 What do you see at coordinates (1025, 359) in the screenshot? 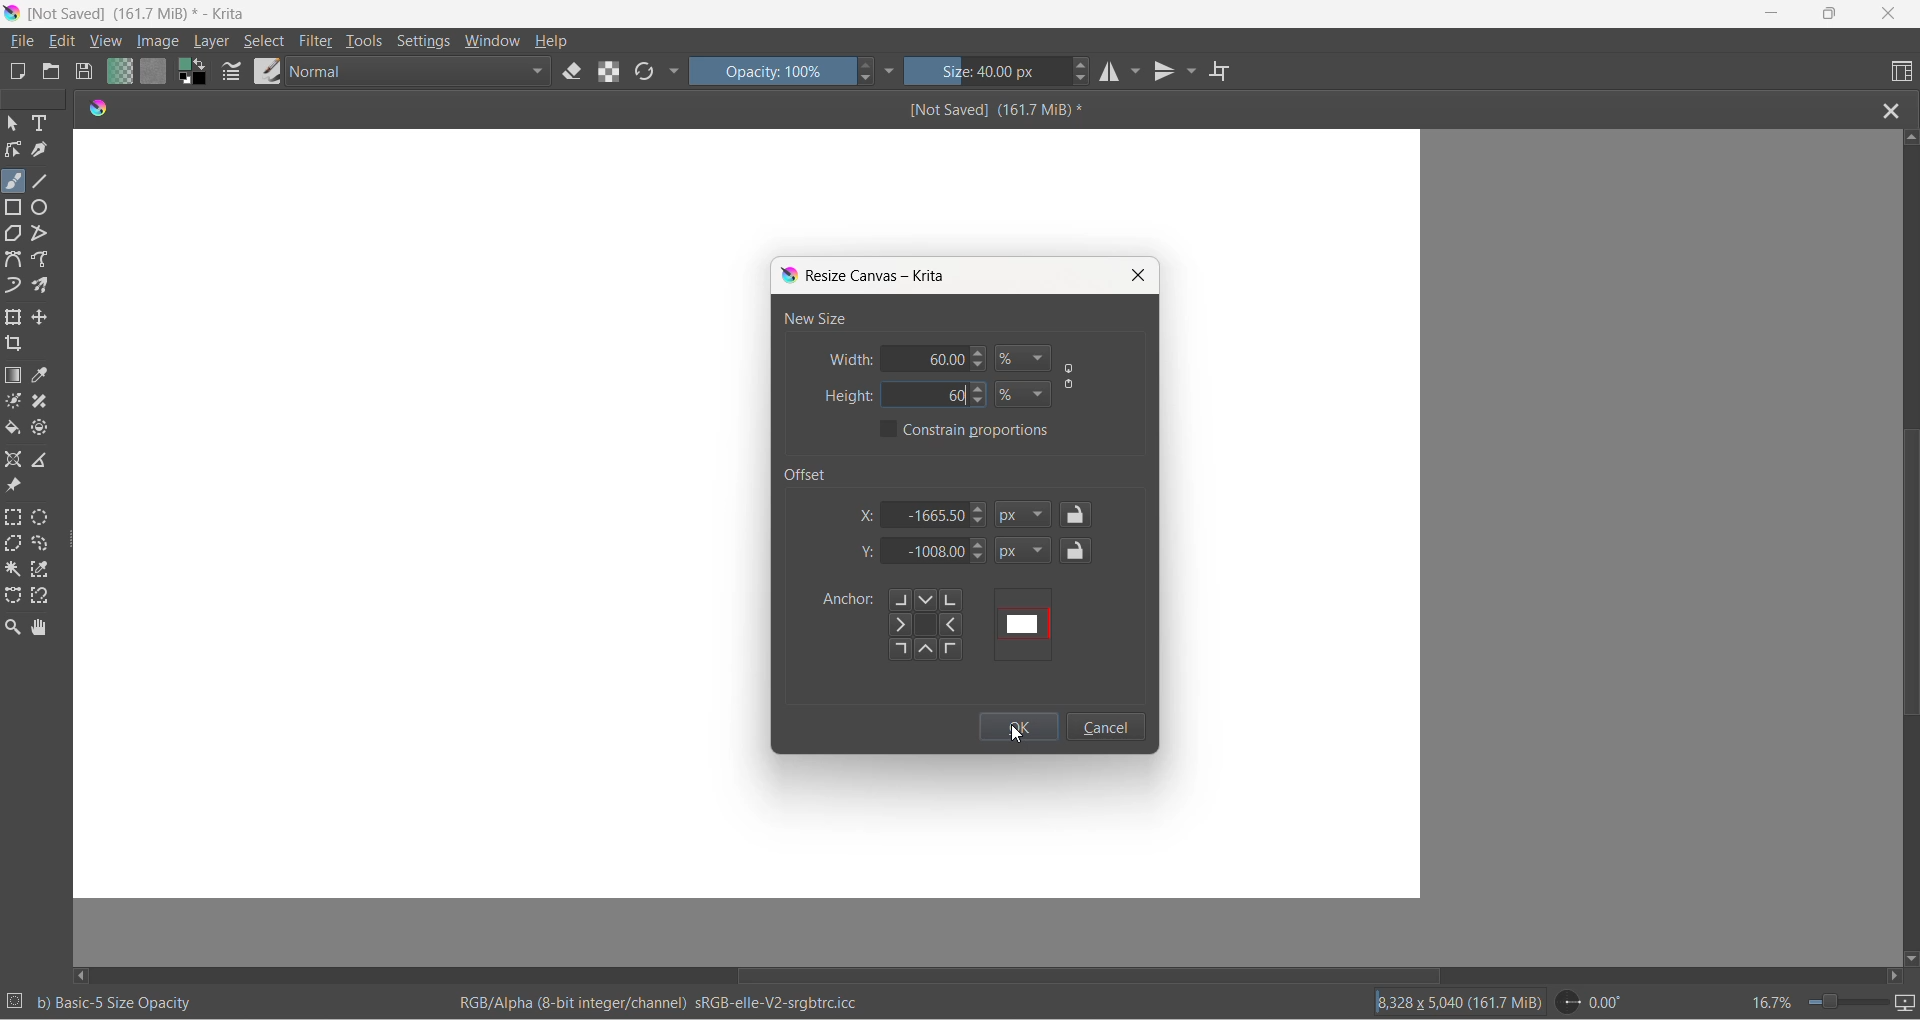
I see `width value type` at bounding box center [1025, 359].